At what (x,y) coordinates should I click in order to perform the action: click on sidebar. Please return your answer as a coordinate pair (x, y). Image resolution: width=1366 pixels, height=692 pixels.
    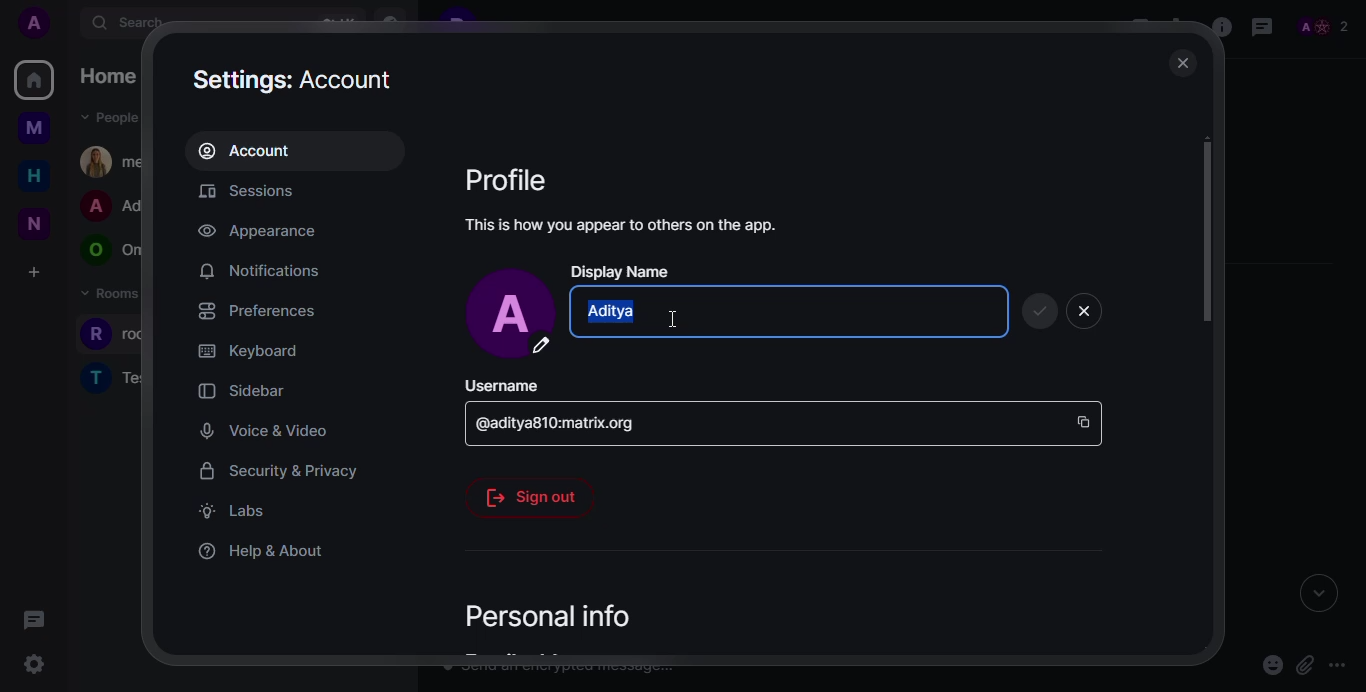
    Looking at the image, I should click on (244, 390).